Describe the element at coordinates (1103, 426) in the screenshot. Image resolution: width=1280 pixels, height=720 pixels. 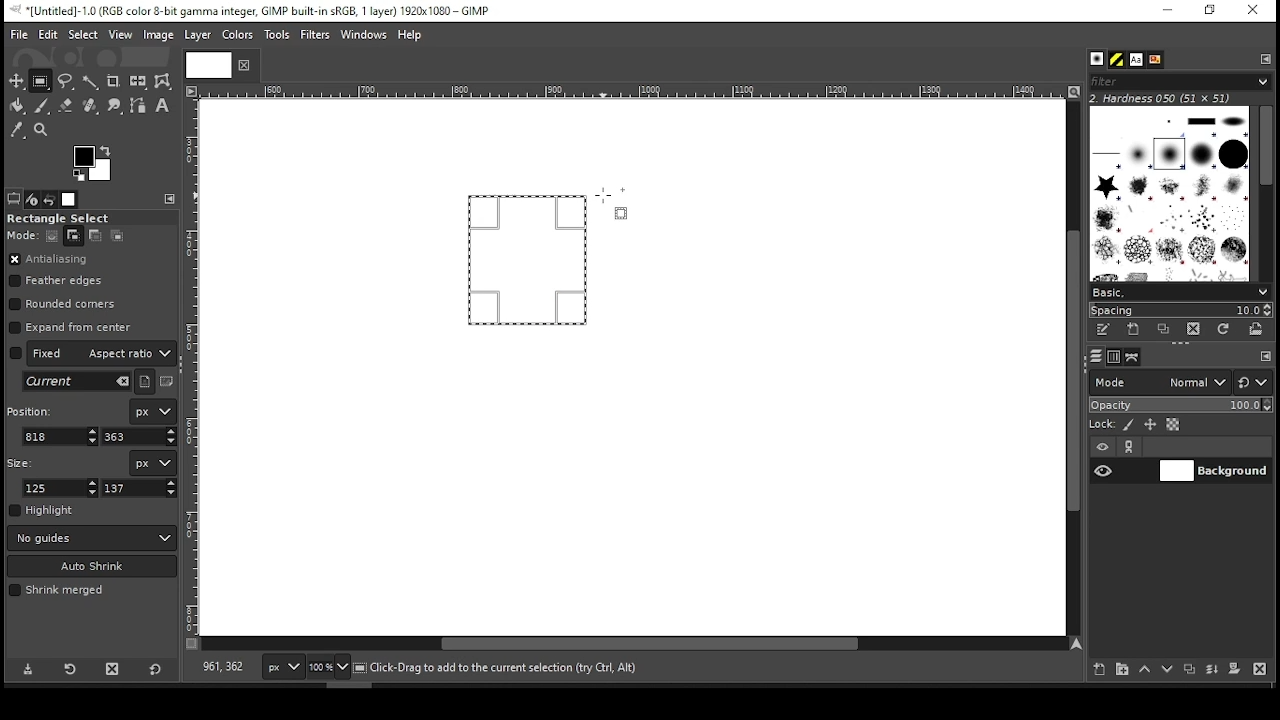
I see `lock:` at that location.